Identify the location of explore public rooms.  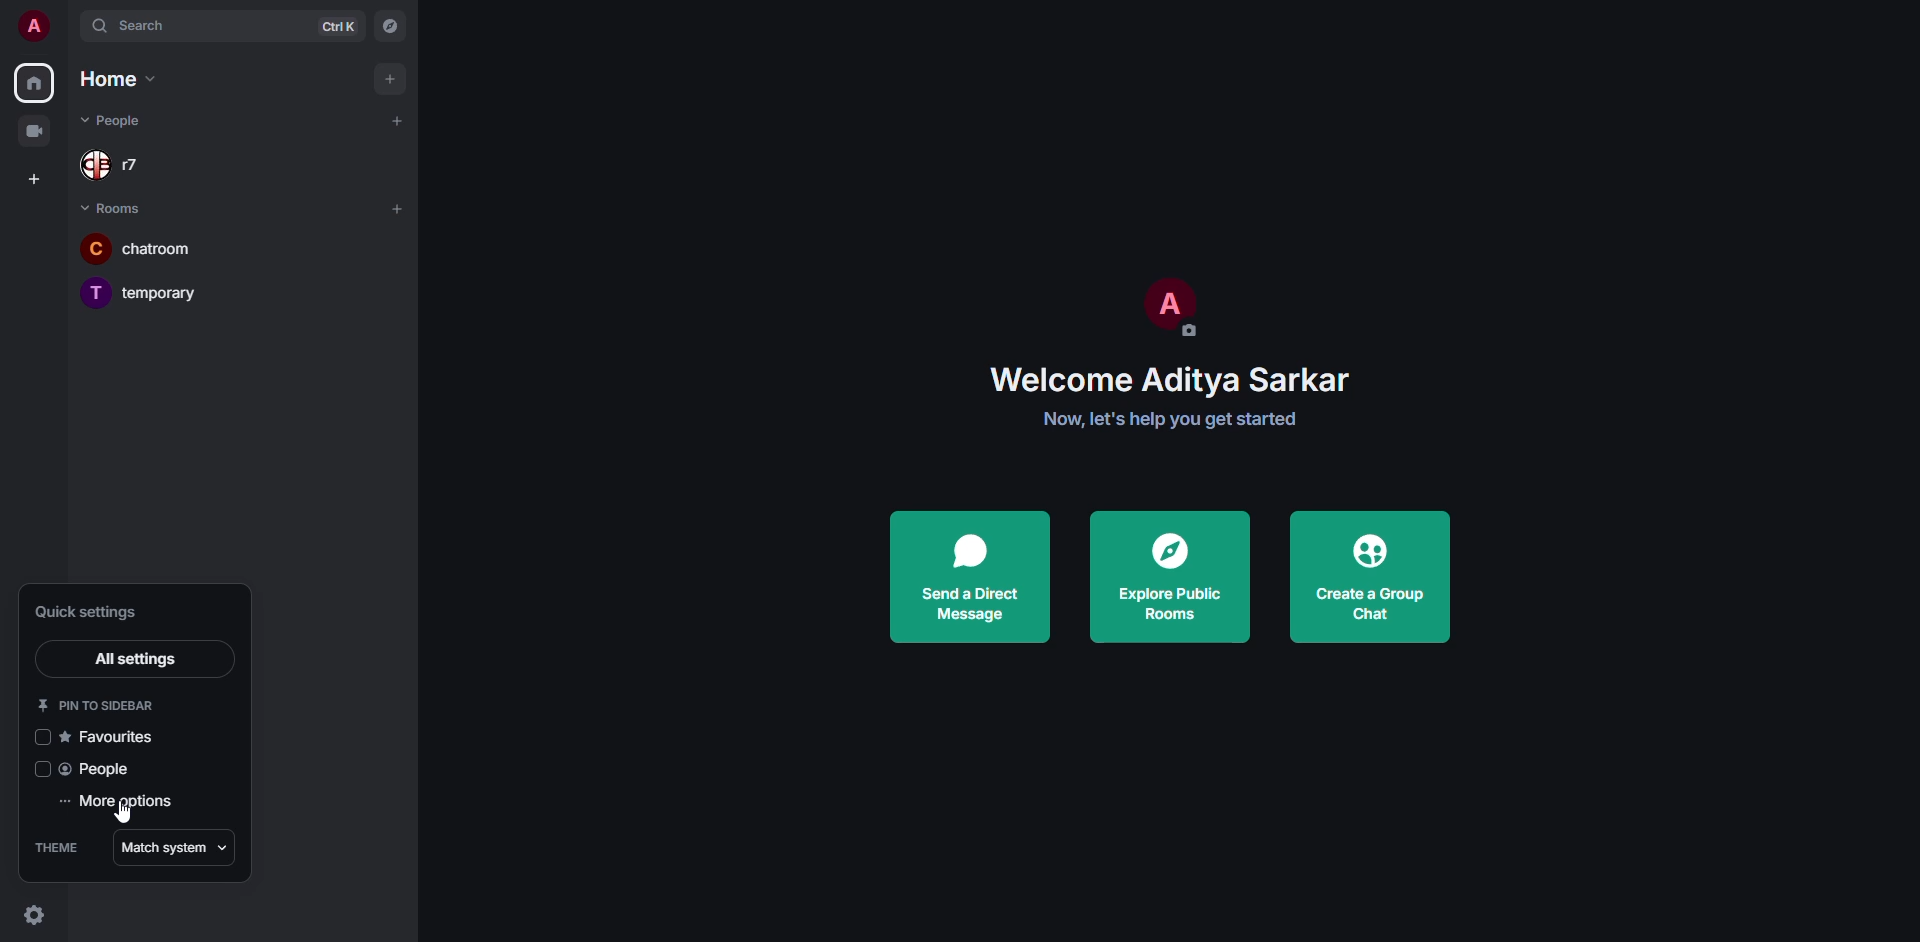
(1168, 574).